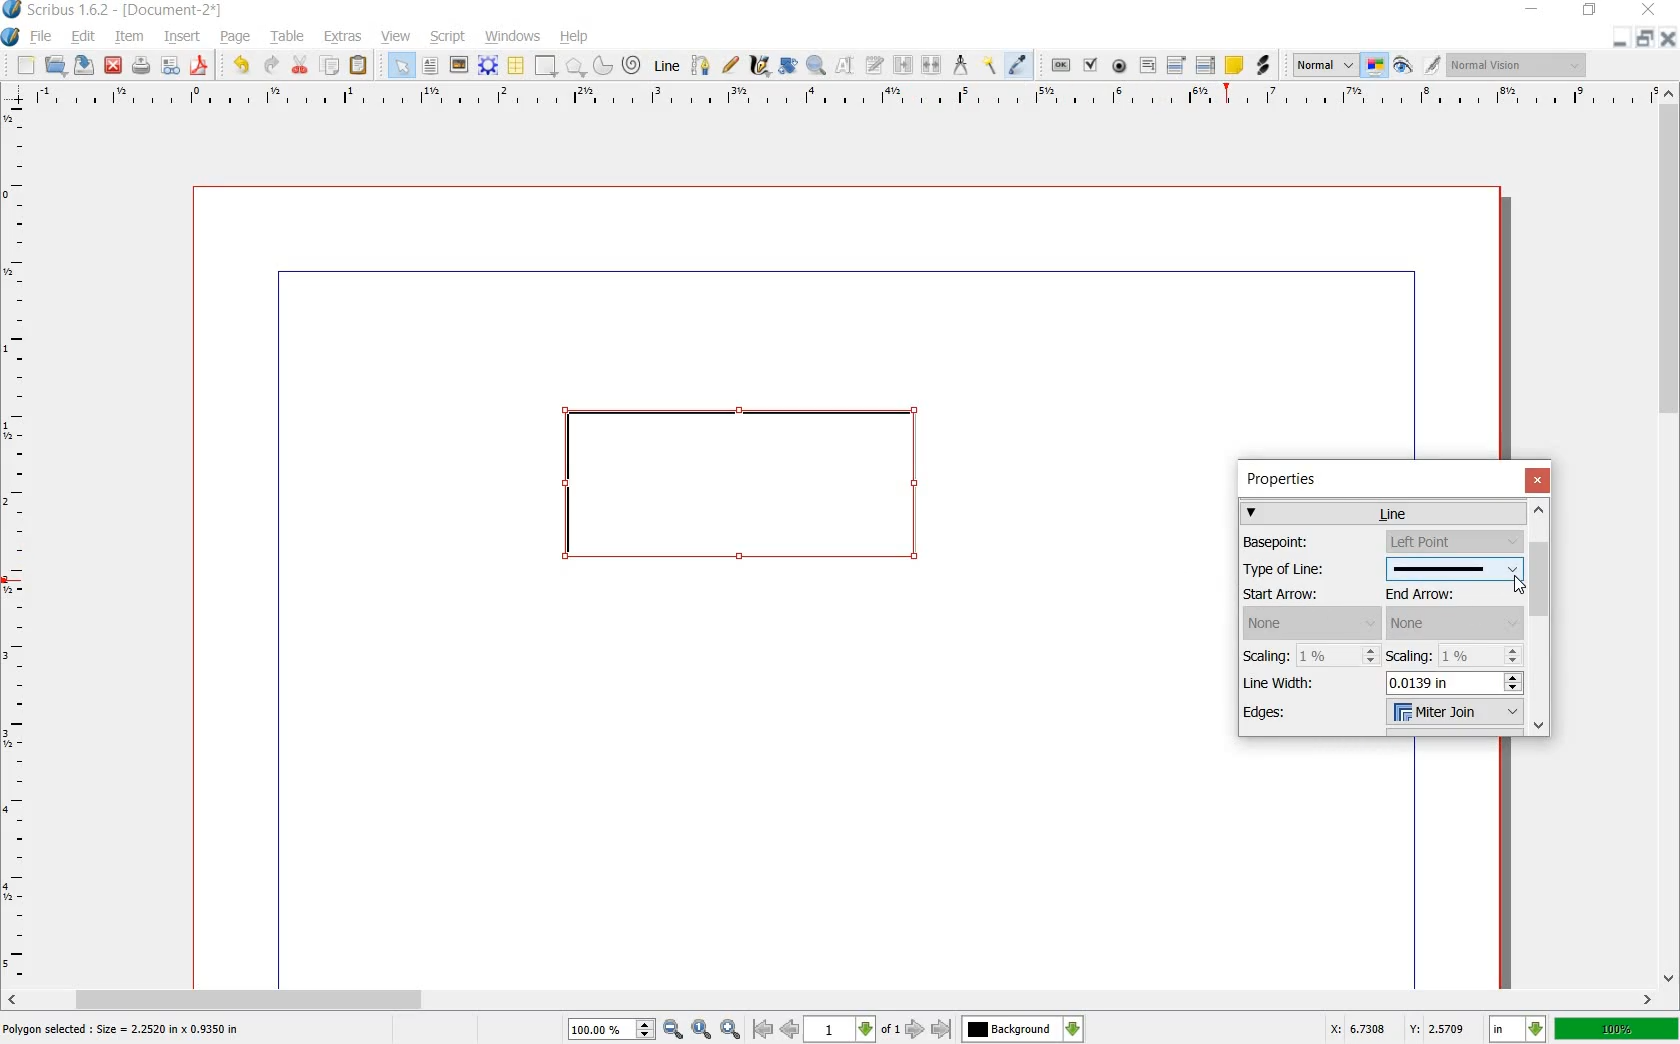 The image size is (1680, 1044). Describe the element at coordinates (701, 1029) in the screenshot. I see `zoom to` at that location.